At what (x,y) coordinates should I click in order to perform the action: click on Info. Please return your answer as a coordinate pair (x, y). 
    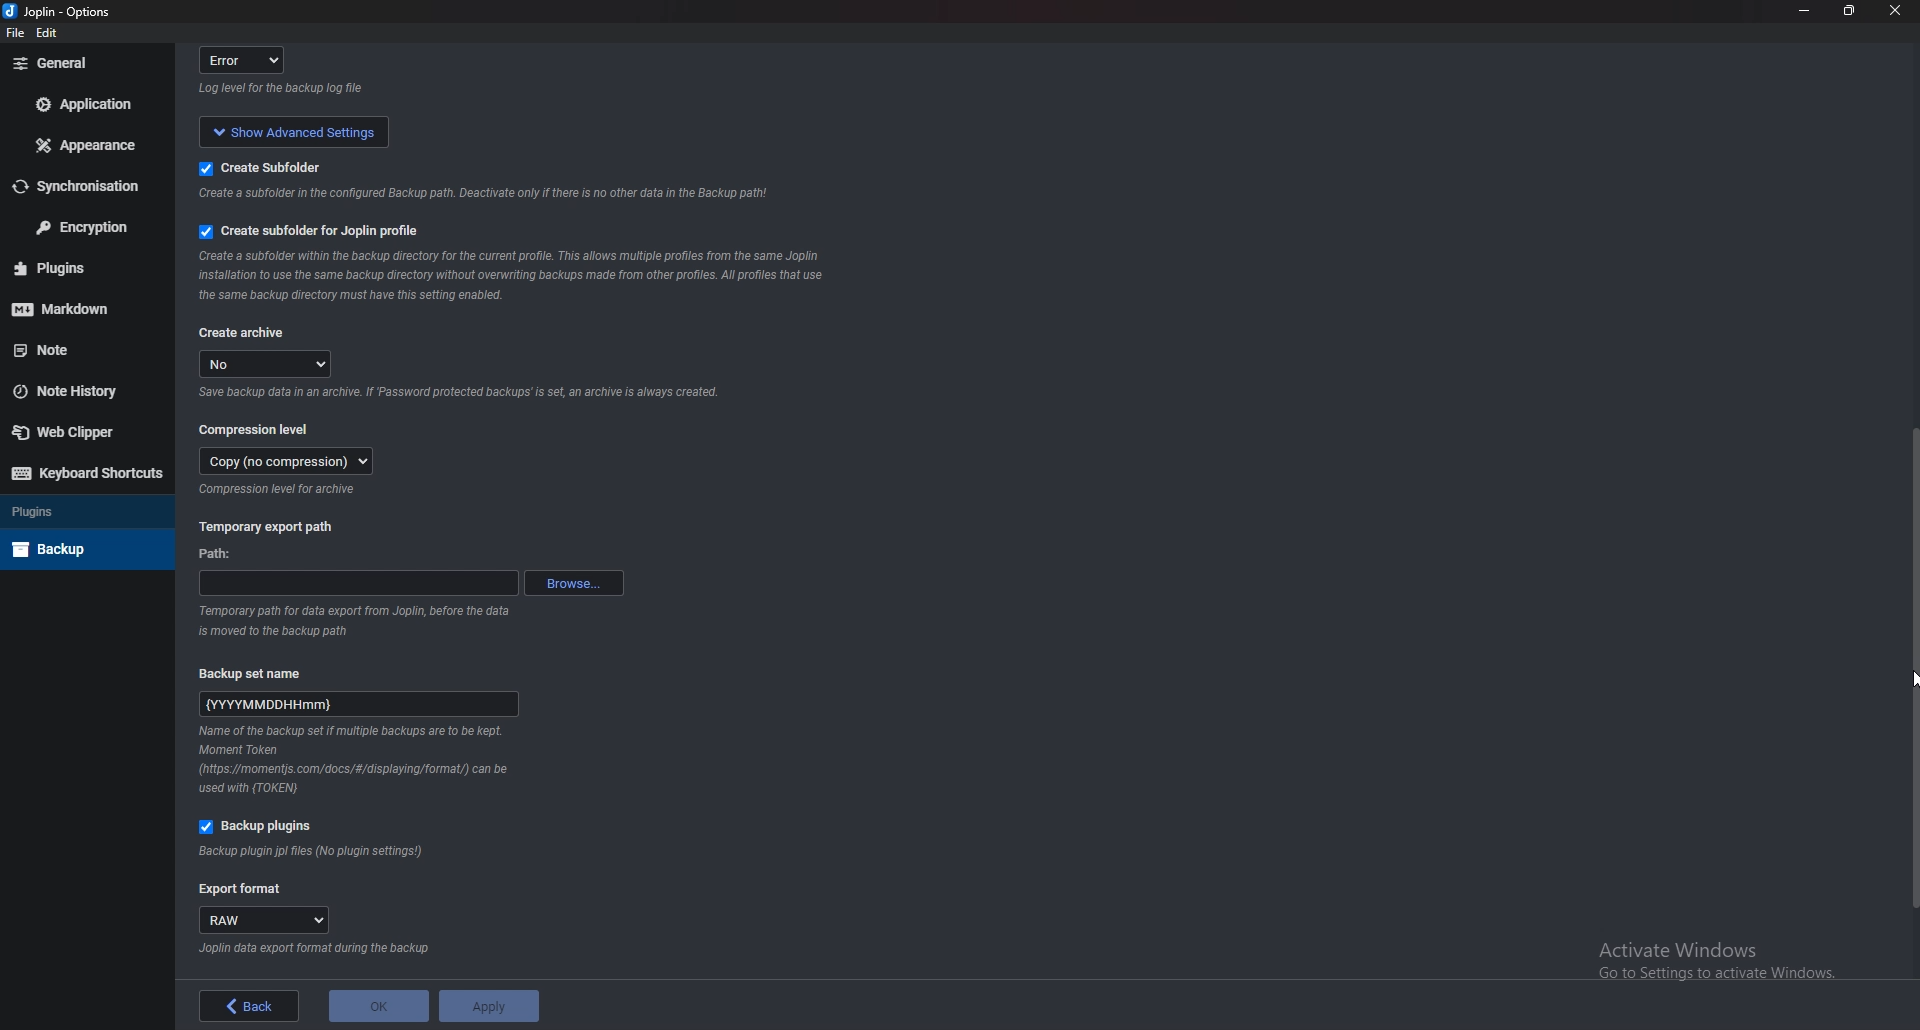
    Looking at the image, I should click on (510, 277).